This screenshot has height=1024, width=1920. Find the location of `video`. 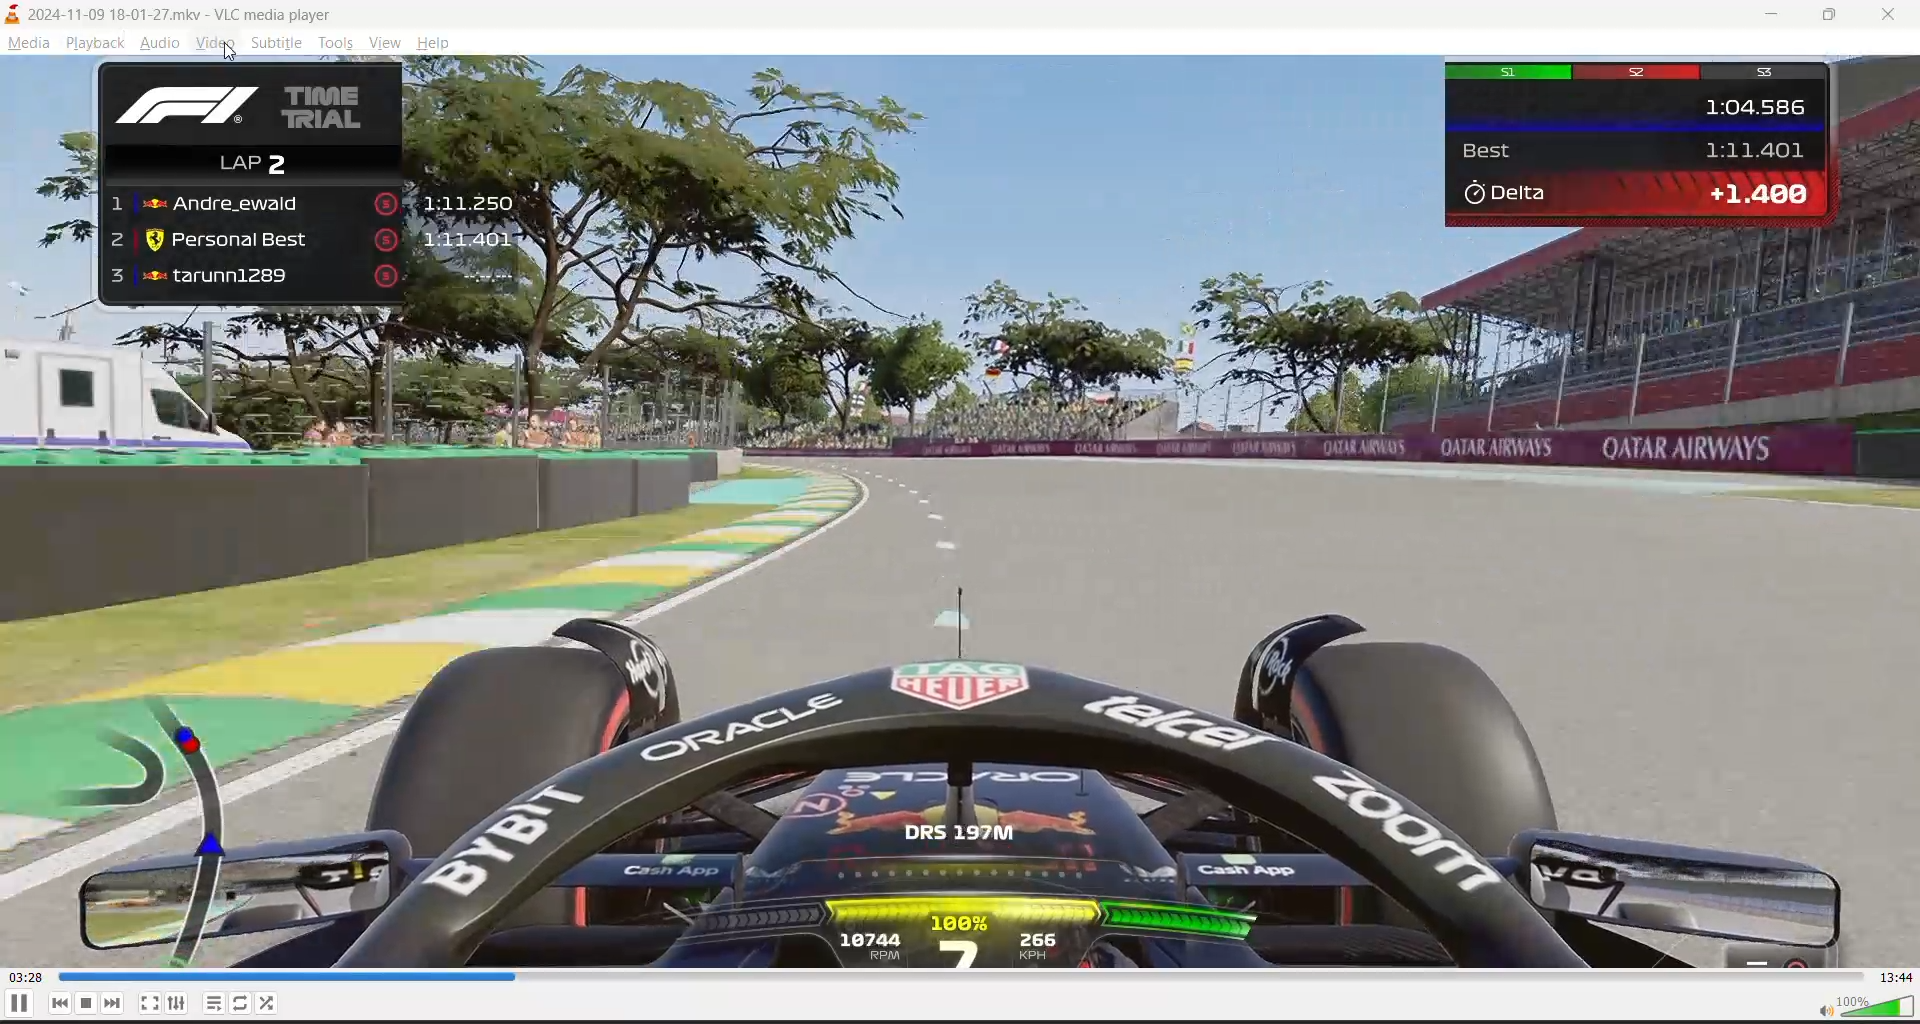

video is located at coordinates (215, 41).